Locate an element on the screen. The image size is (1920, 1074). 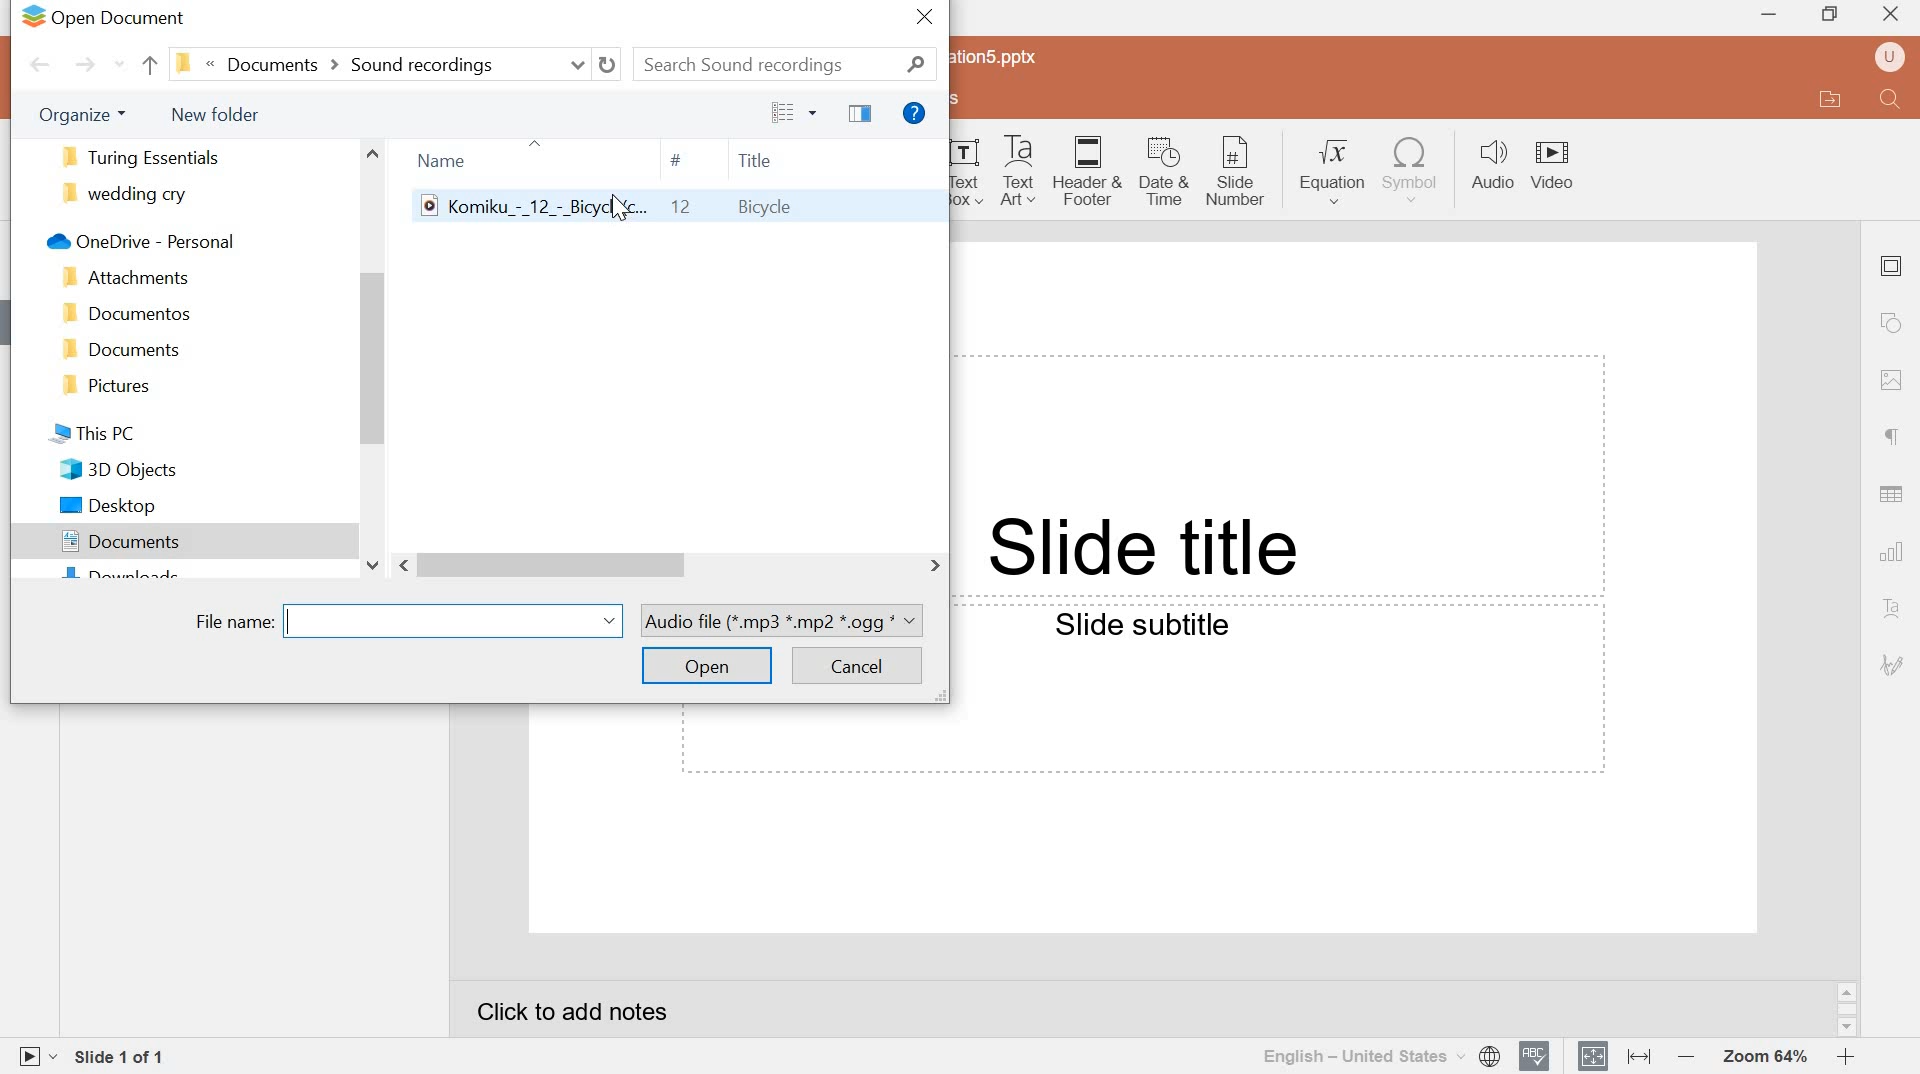
paragraph settings is located at coordinates (1886, 438).